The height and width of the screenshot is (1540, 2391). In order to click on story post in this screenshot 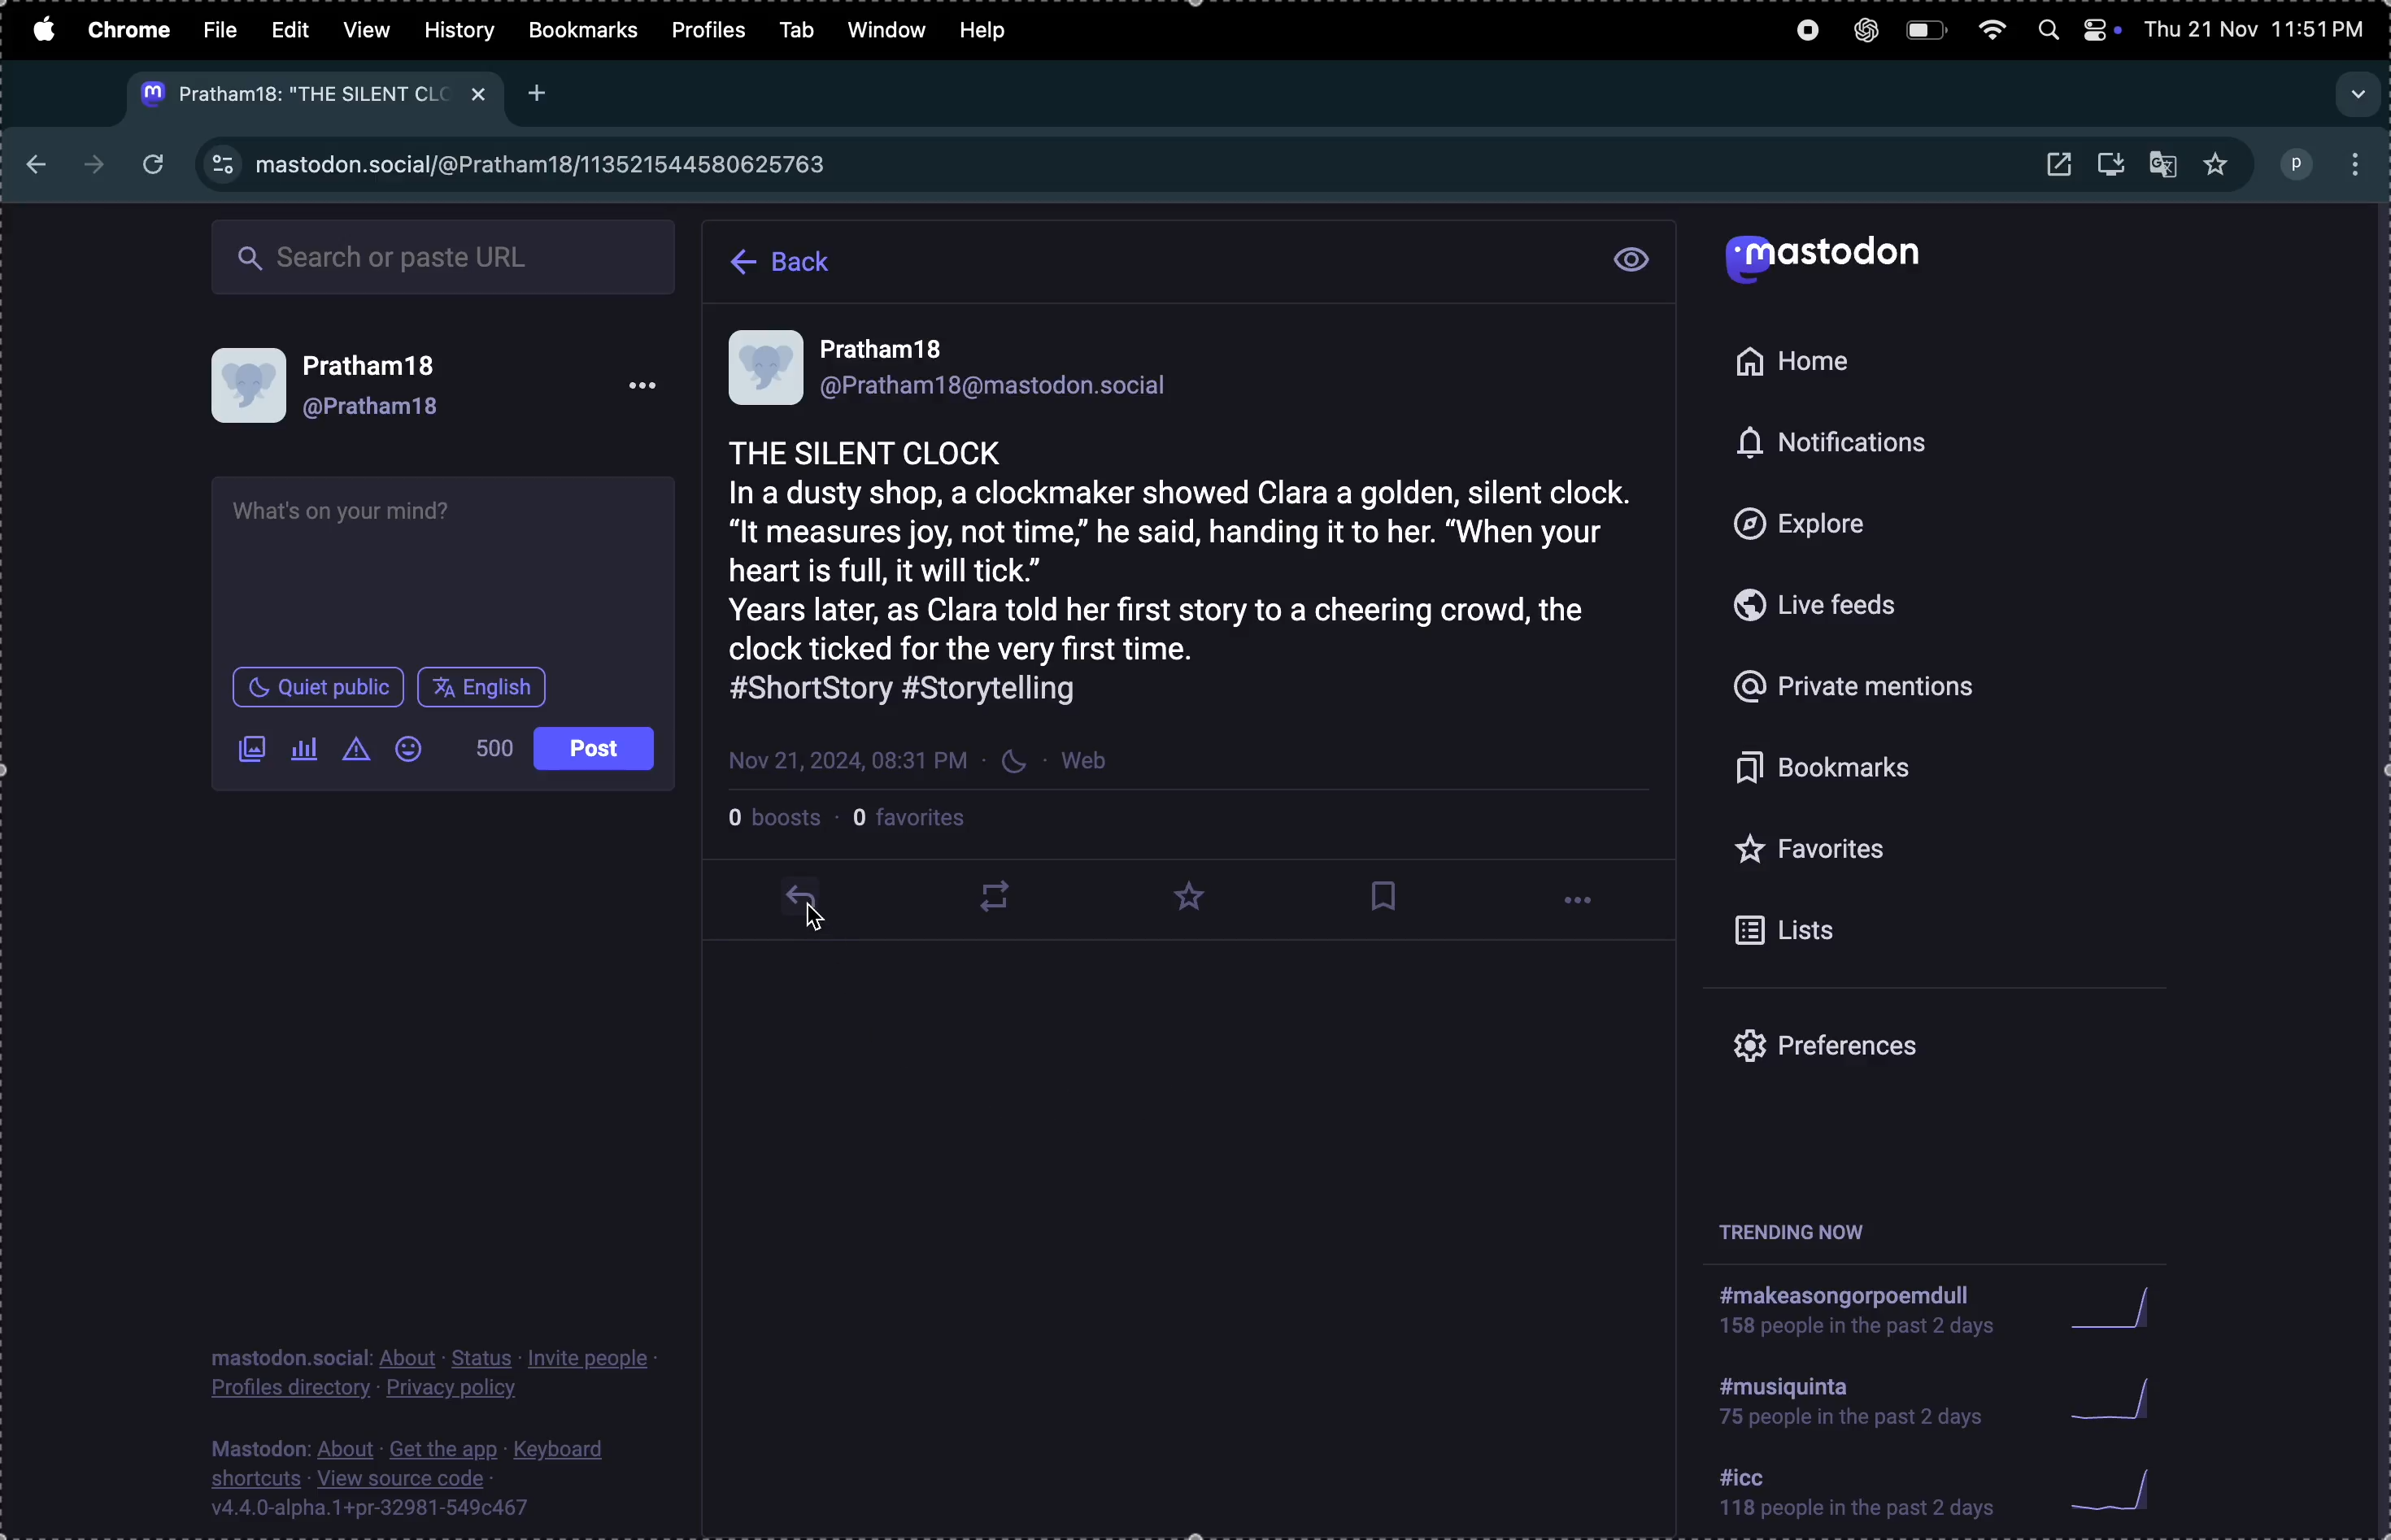, I will do `click(1192, 552)`.